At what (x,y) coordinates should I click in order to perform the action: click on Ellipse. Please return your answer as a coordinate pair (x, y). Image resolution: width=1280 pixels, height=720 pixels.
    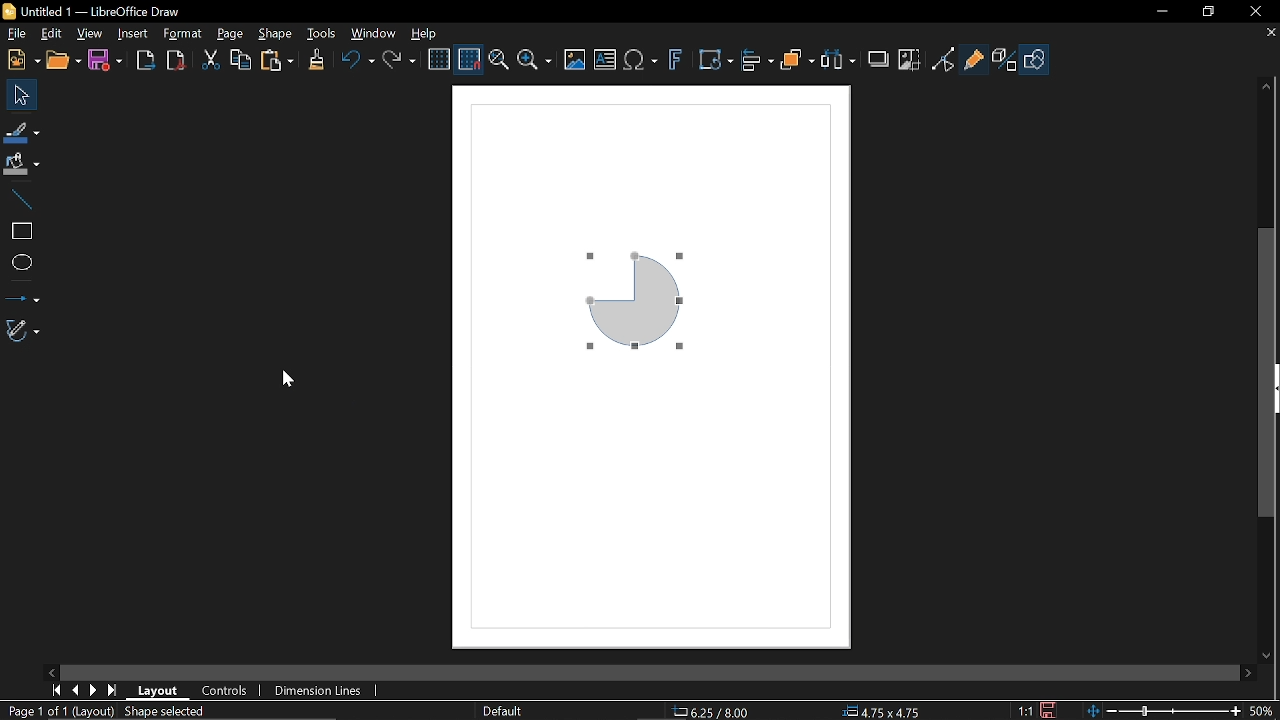
    Looking at the image, I should click on (21, 262).